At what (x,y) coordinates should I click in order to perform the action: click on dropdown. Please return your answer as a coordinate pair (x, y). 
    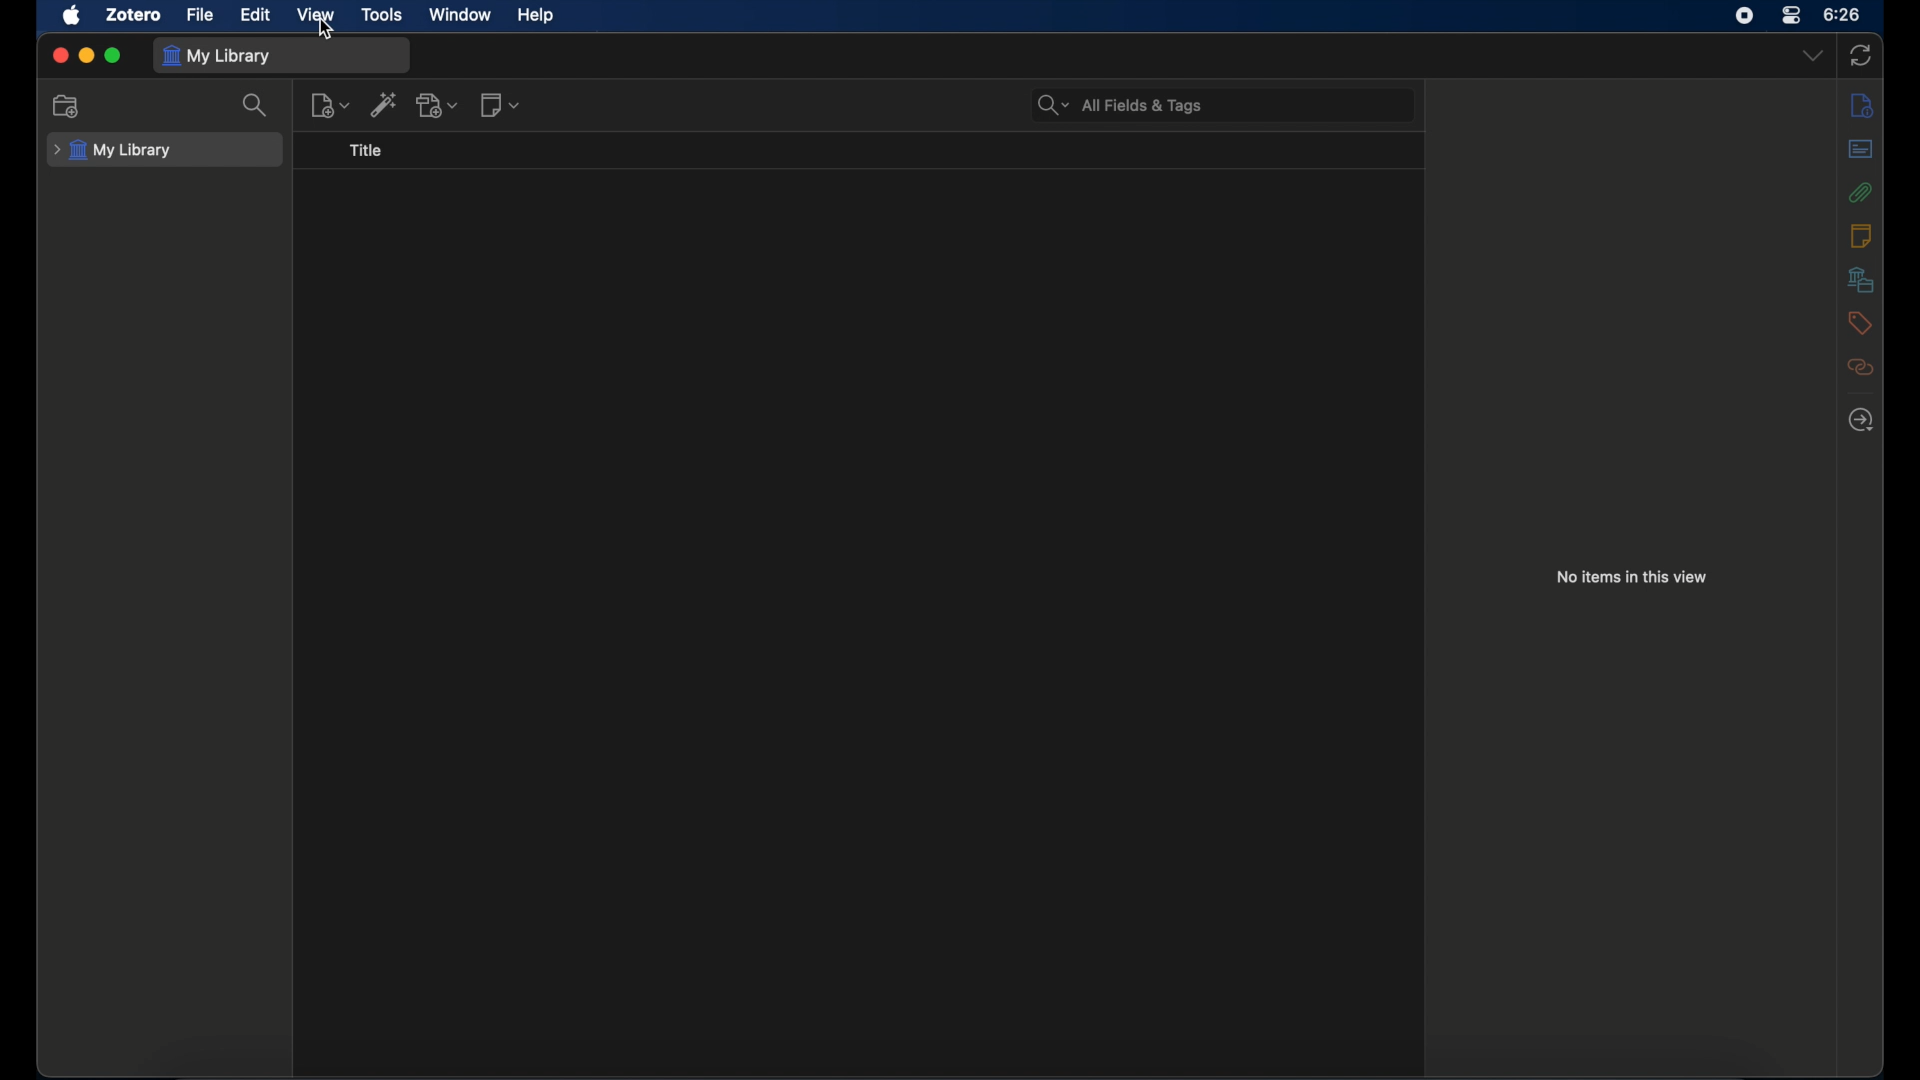
    Looking at the image, I should click on (1813, 55).